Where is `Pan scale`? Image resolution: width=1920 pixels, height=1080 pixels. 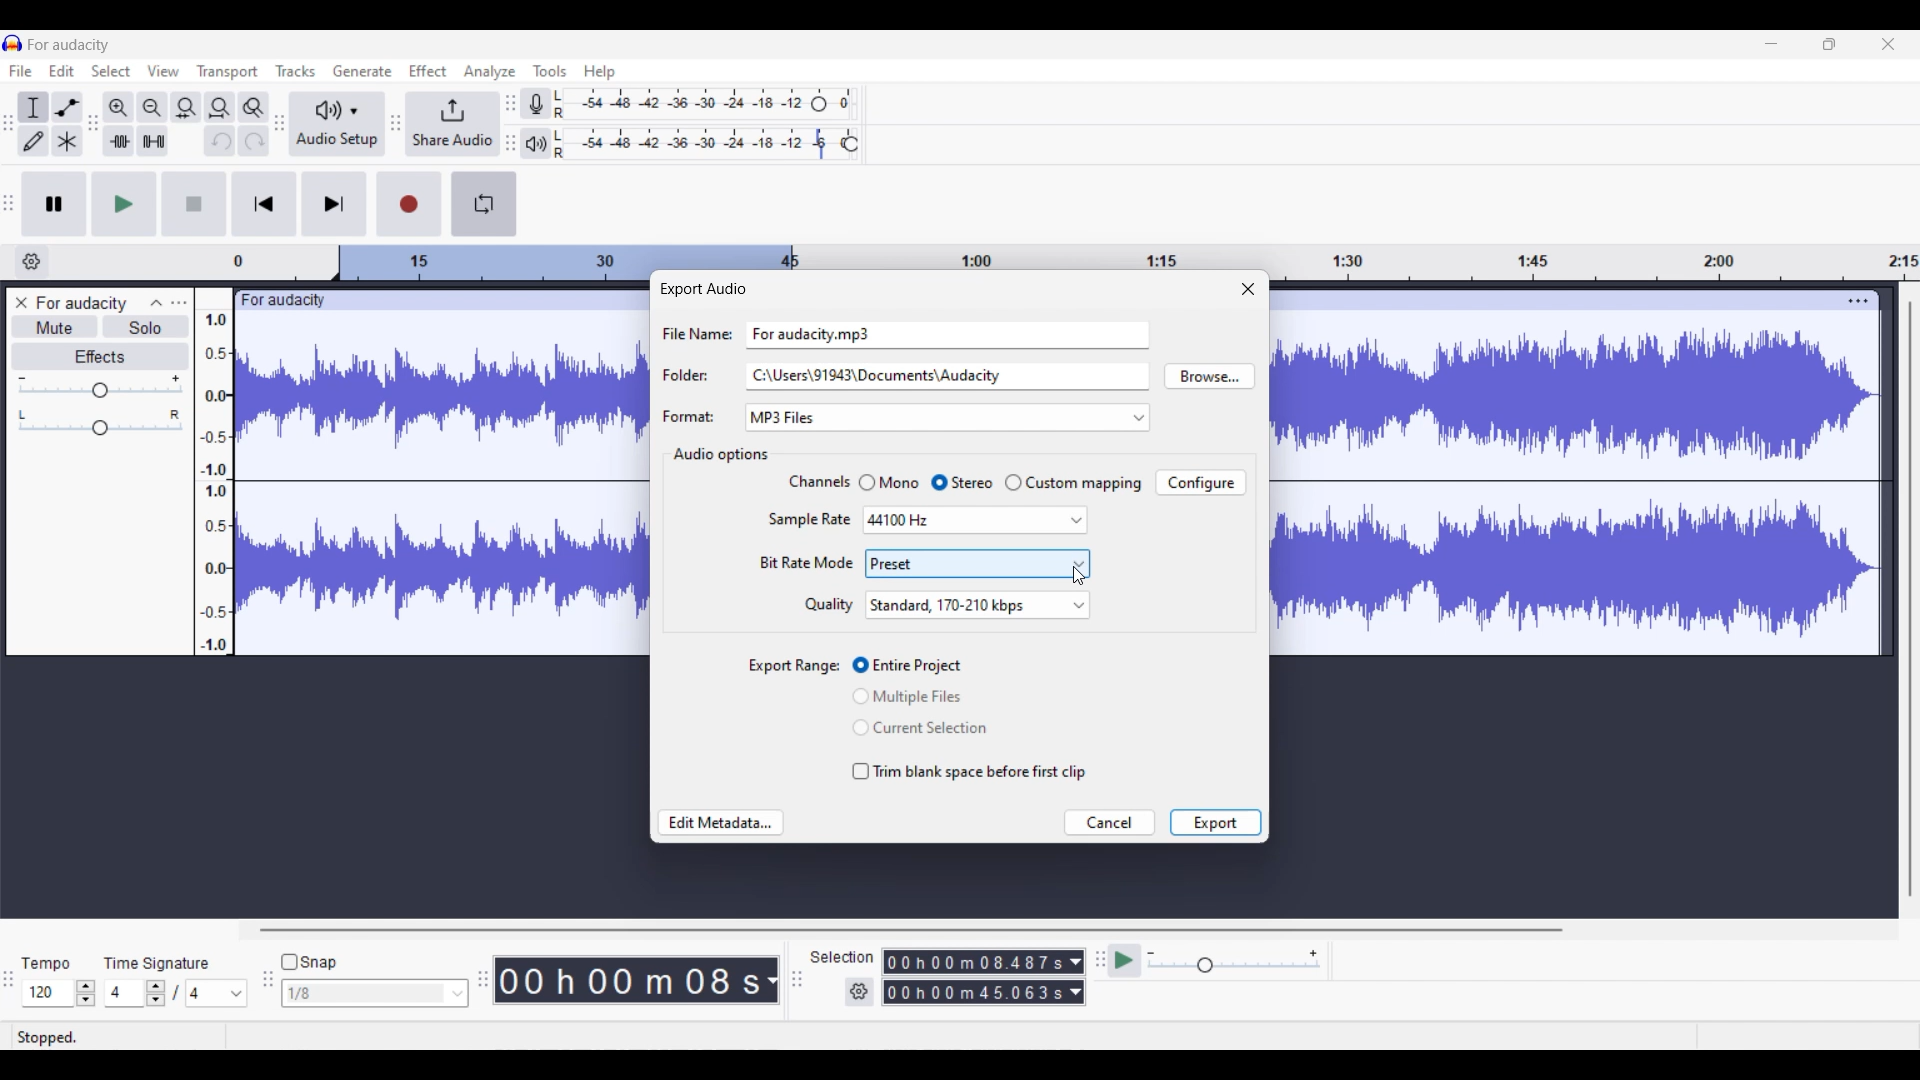
Pan scale is located at coordinates (100, 423).